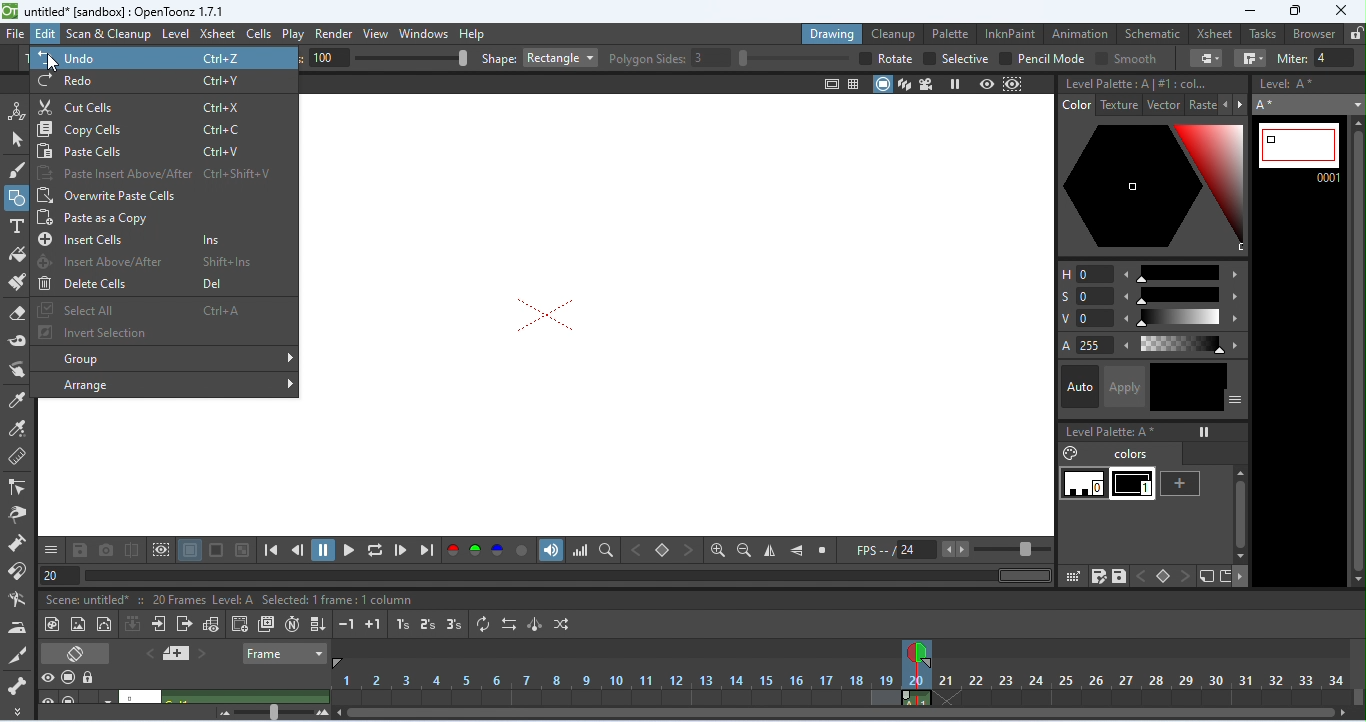 Image resolution: width=1366 pixels, height=722 pixels. Describe the element at coordinates (893, 35) in the screenshot. I see `clean up` at that location.